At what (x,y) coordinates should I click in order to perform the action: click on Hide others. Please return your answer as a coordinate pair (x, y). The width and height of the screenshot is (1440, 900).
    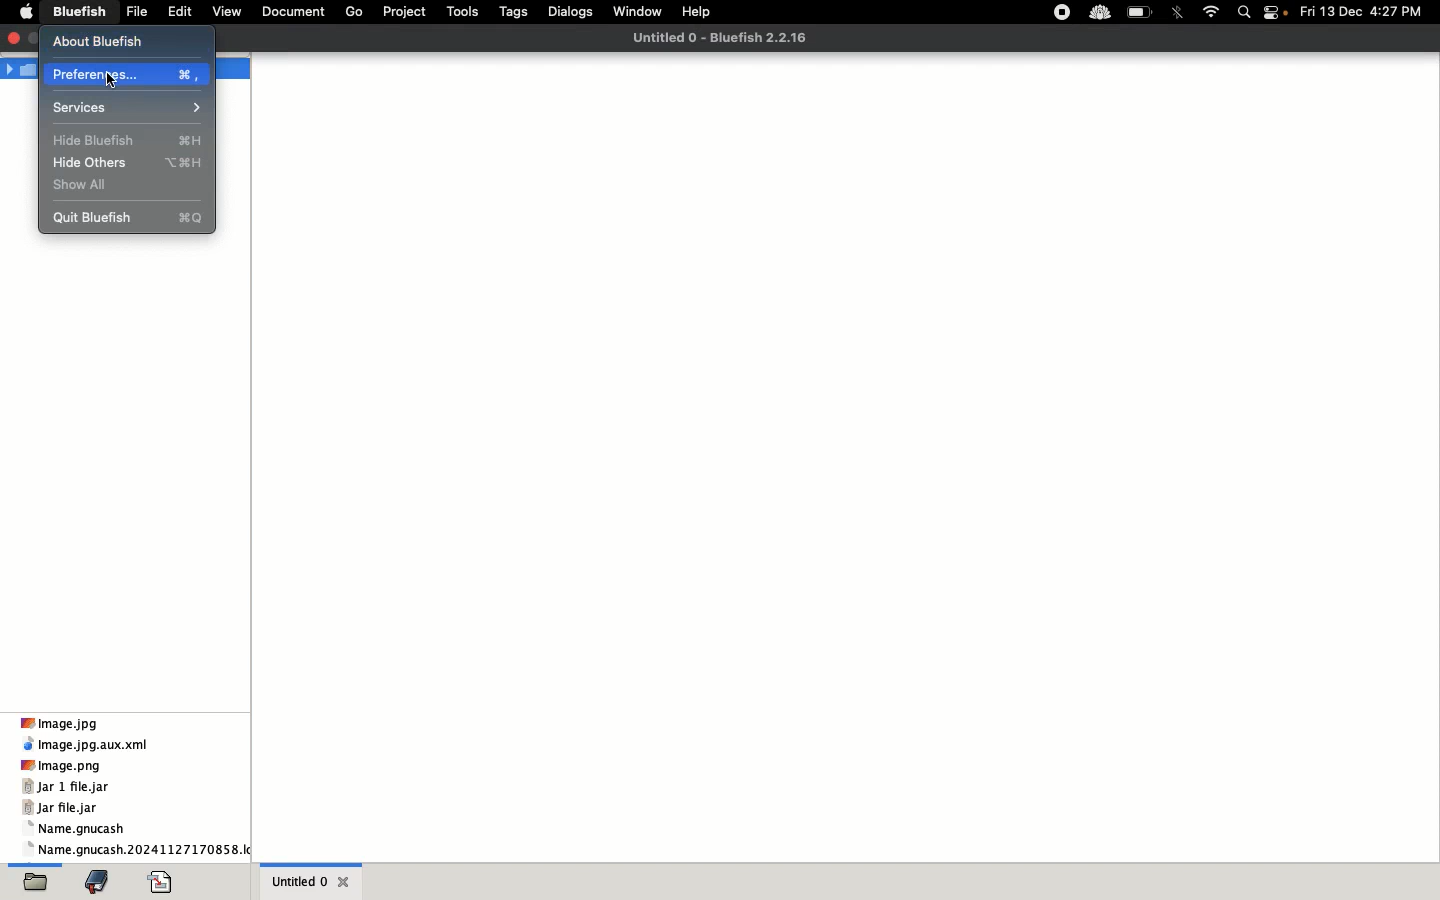
    Looking at the image, I should click on (128, 163).